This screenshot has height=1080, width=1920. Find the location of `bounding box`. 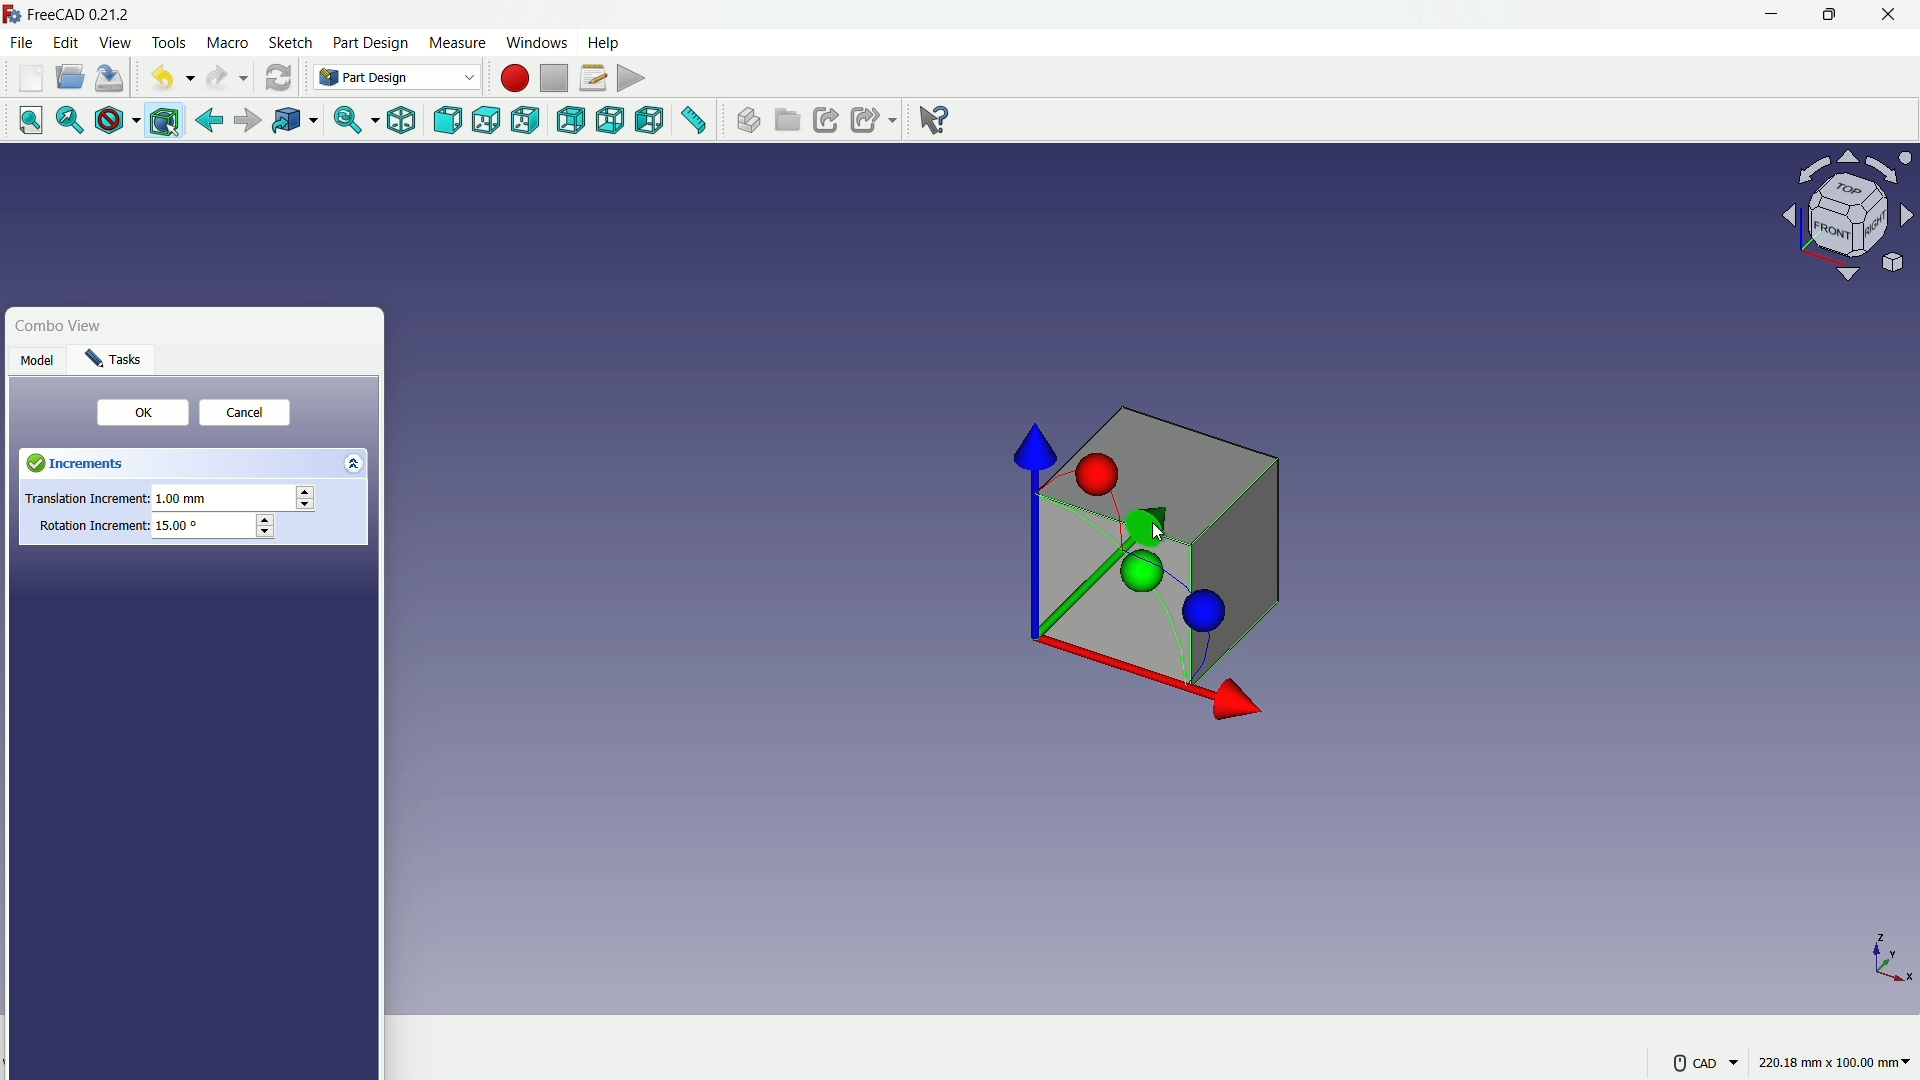

bounding box is located at coordinates (167, 122).